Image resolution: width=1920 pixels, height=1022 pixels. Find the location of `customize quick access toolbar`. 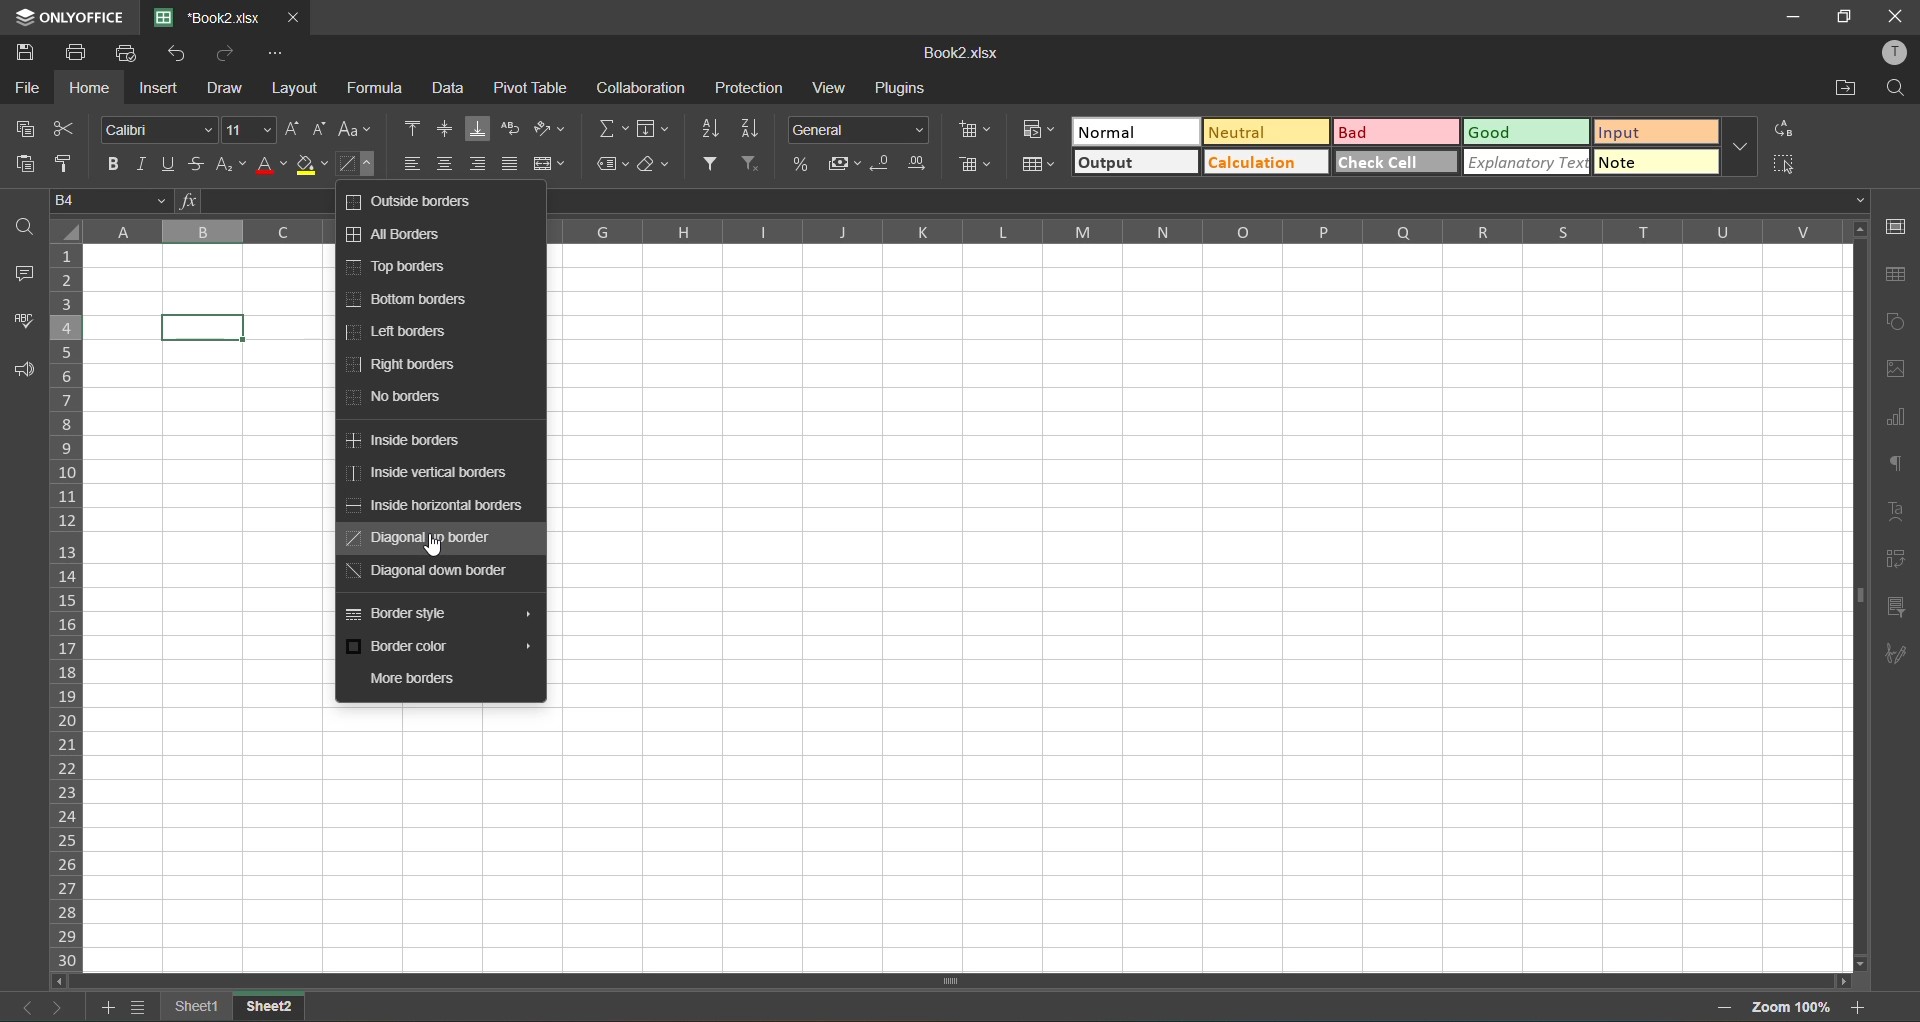

customize quick access toolbar is located at coordinates (283, 55).